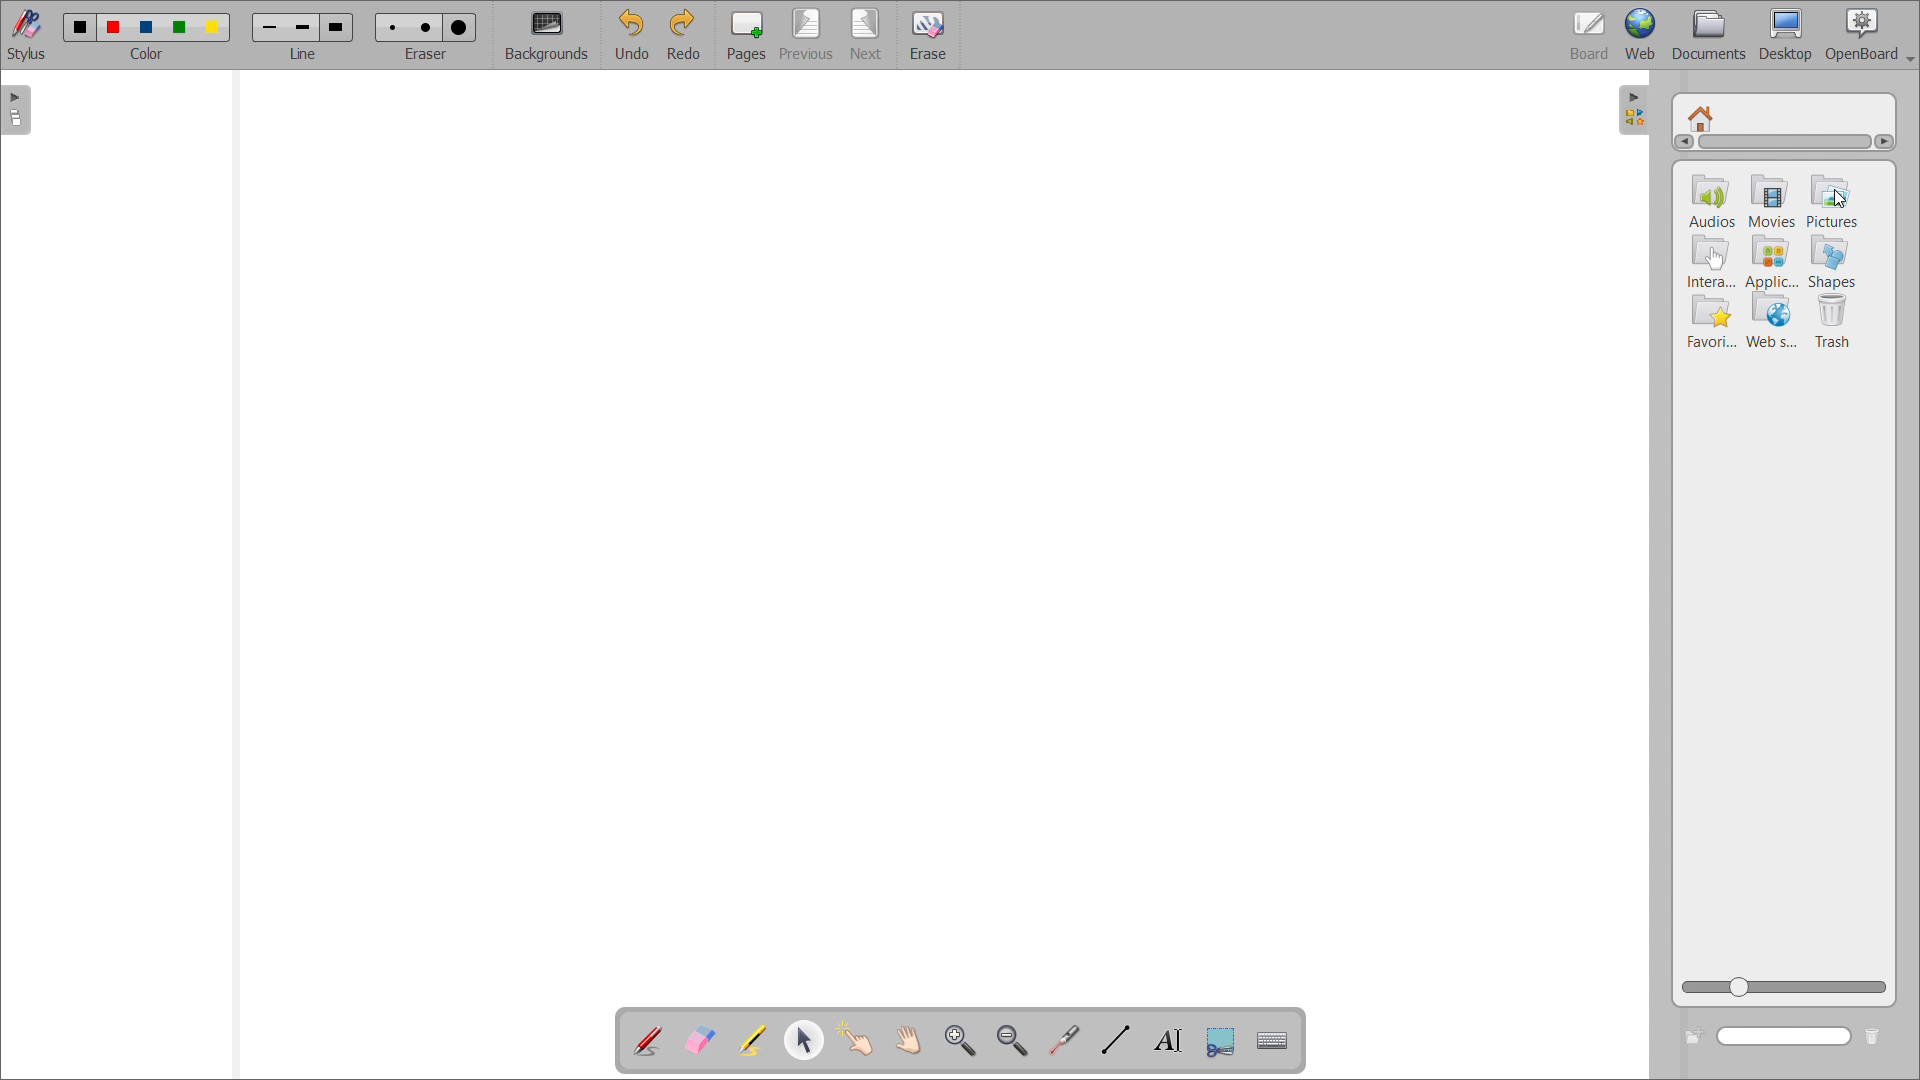 The height and width of the screenshot is (1080, 1920). Describe the element at coordinates (1785, 987) in the screenshot. I see `zoom view slider` at that location.